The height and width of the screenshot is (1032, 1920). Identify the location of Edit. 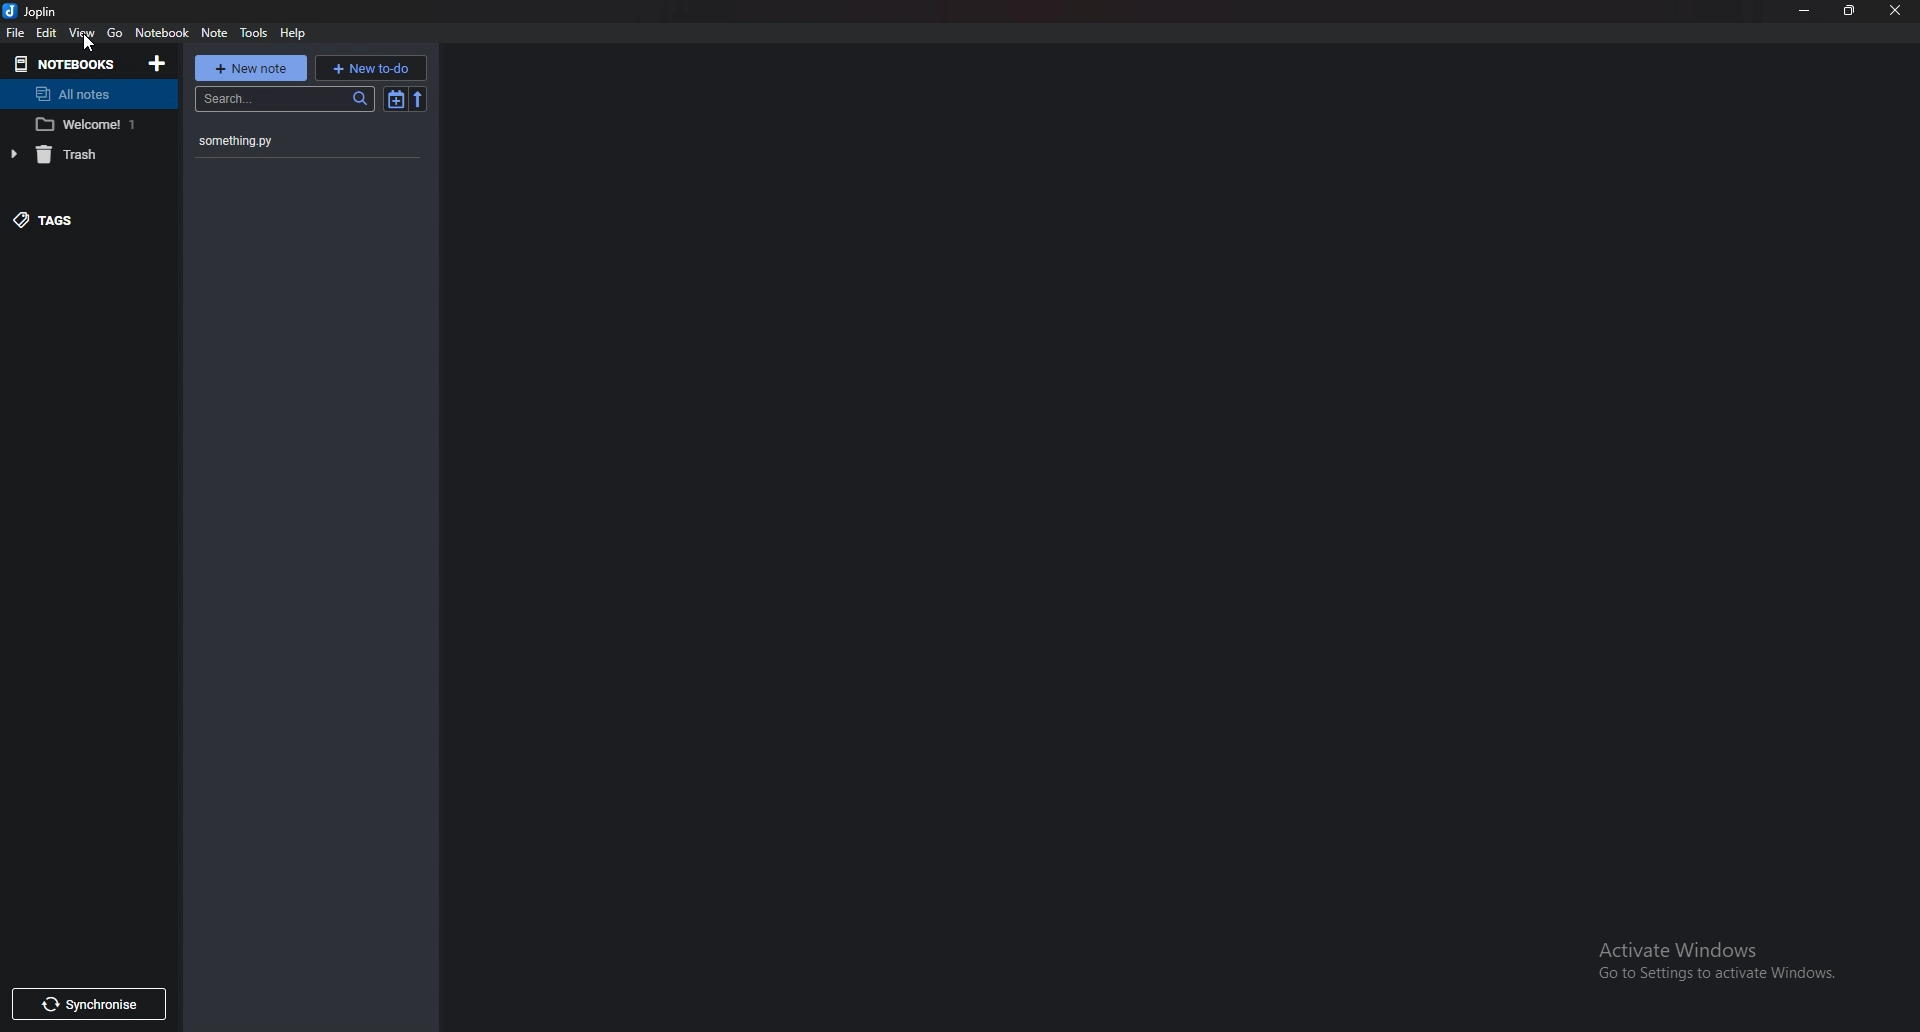
(47, 33).